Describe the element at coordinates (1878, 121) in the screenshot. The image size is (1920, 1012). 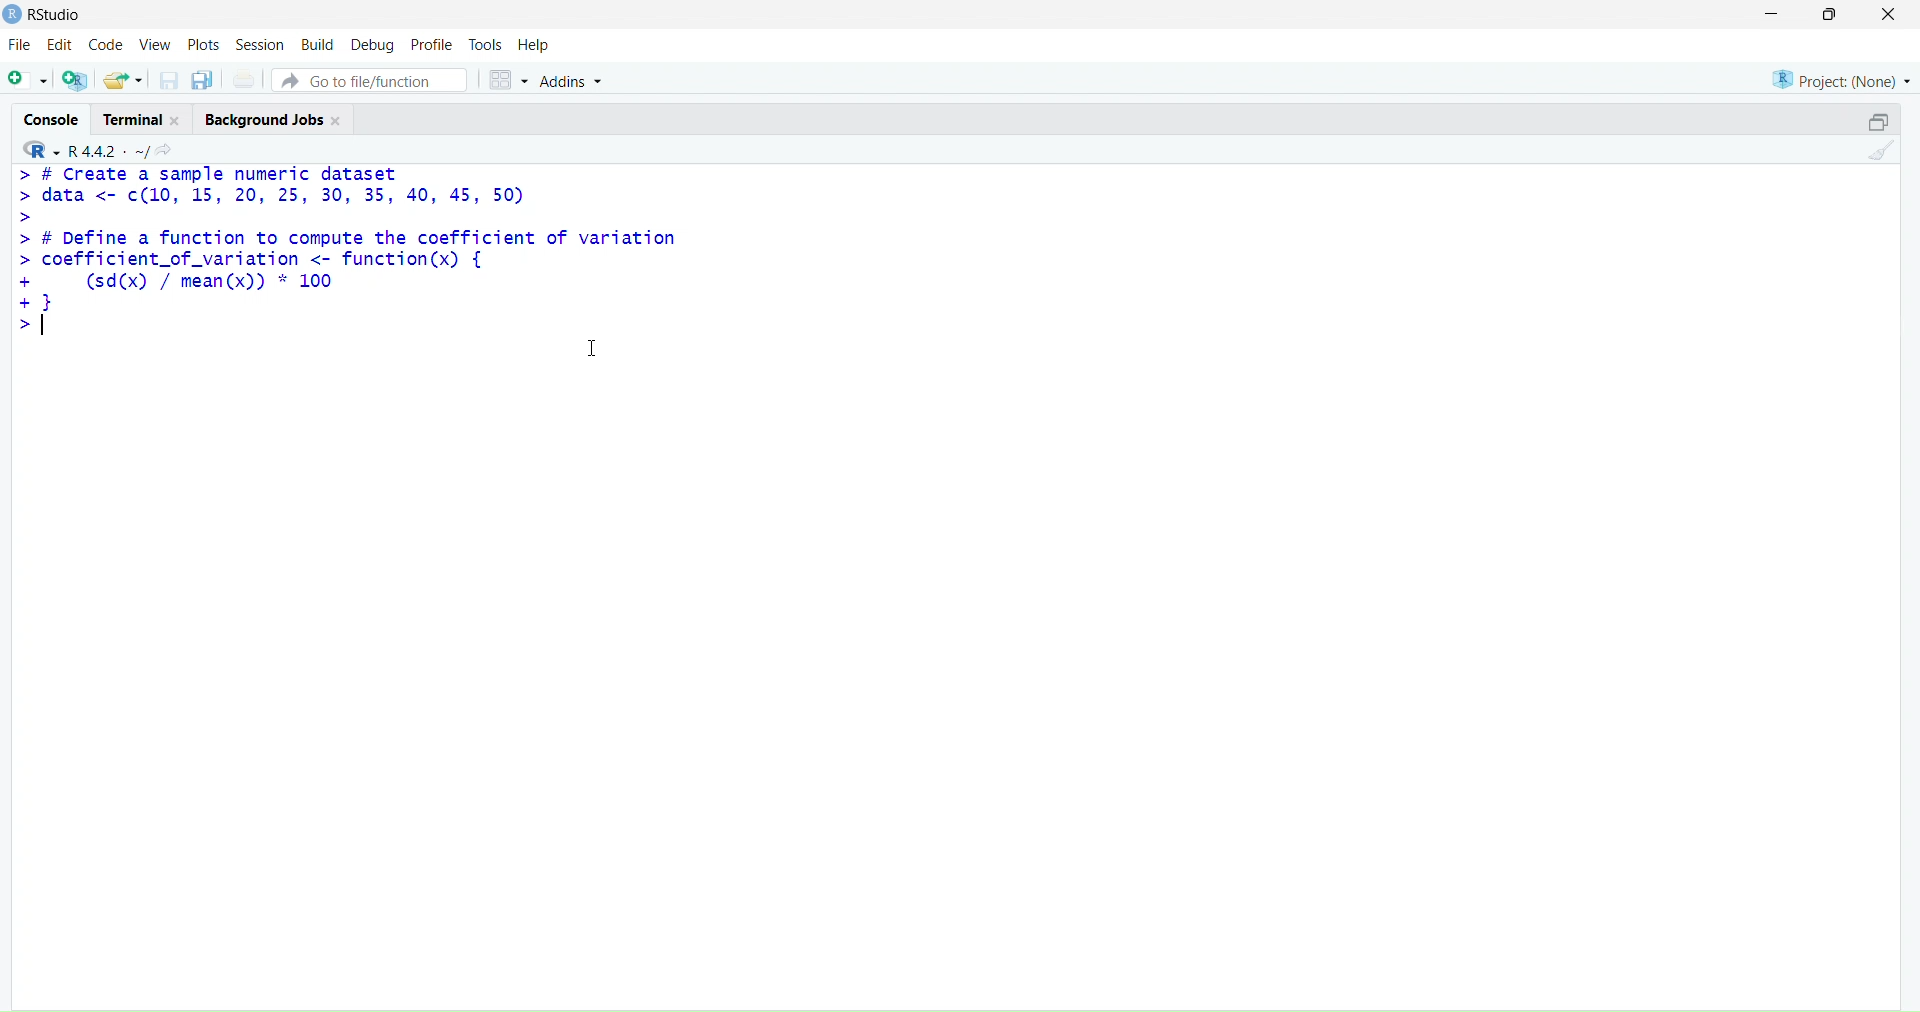
I see `open in separate window ` at that location.